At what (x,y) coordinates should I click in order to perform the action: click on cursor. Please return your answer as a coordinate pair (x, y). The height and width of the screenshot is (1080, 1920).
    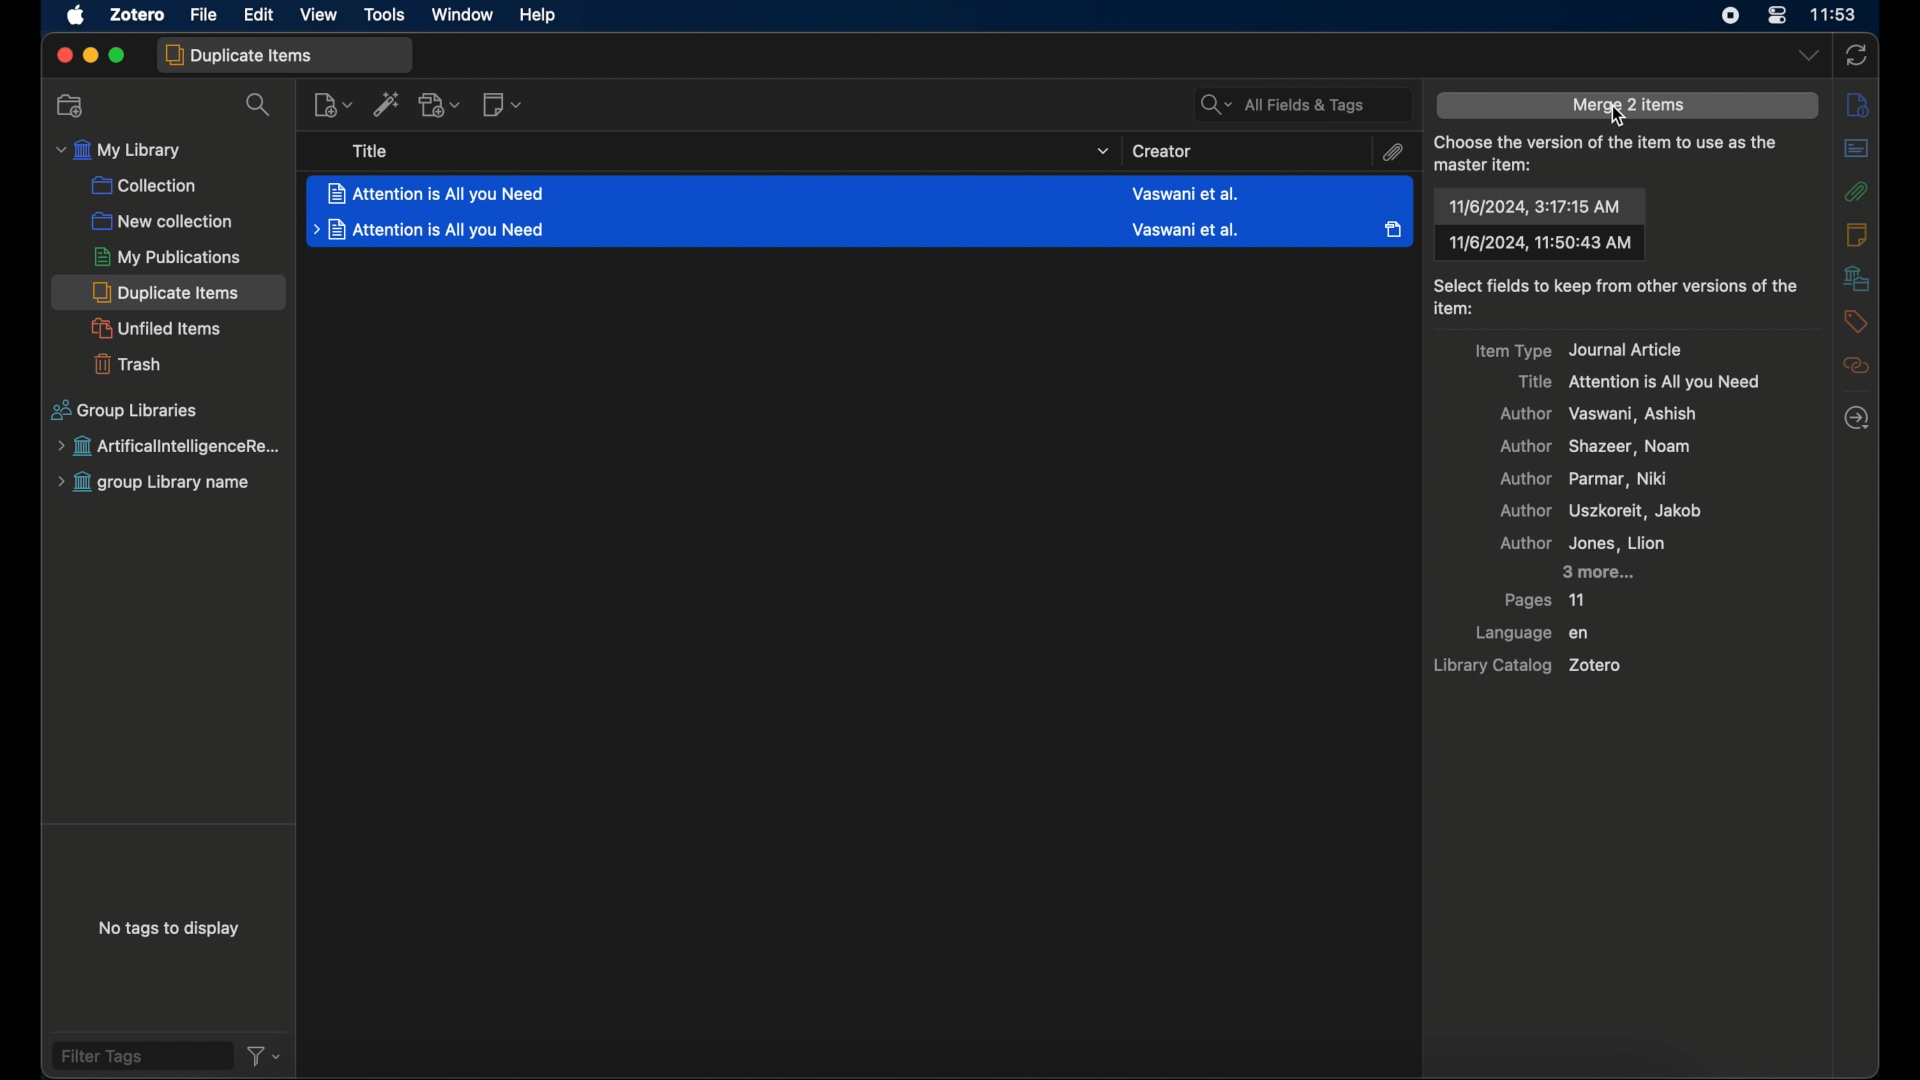
    Looking at the image, I should click on (1618, 116).